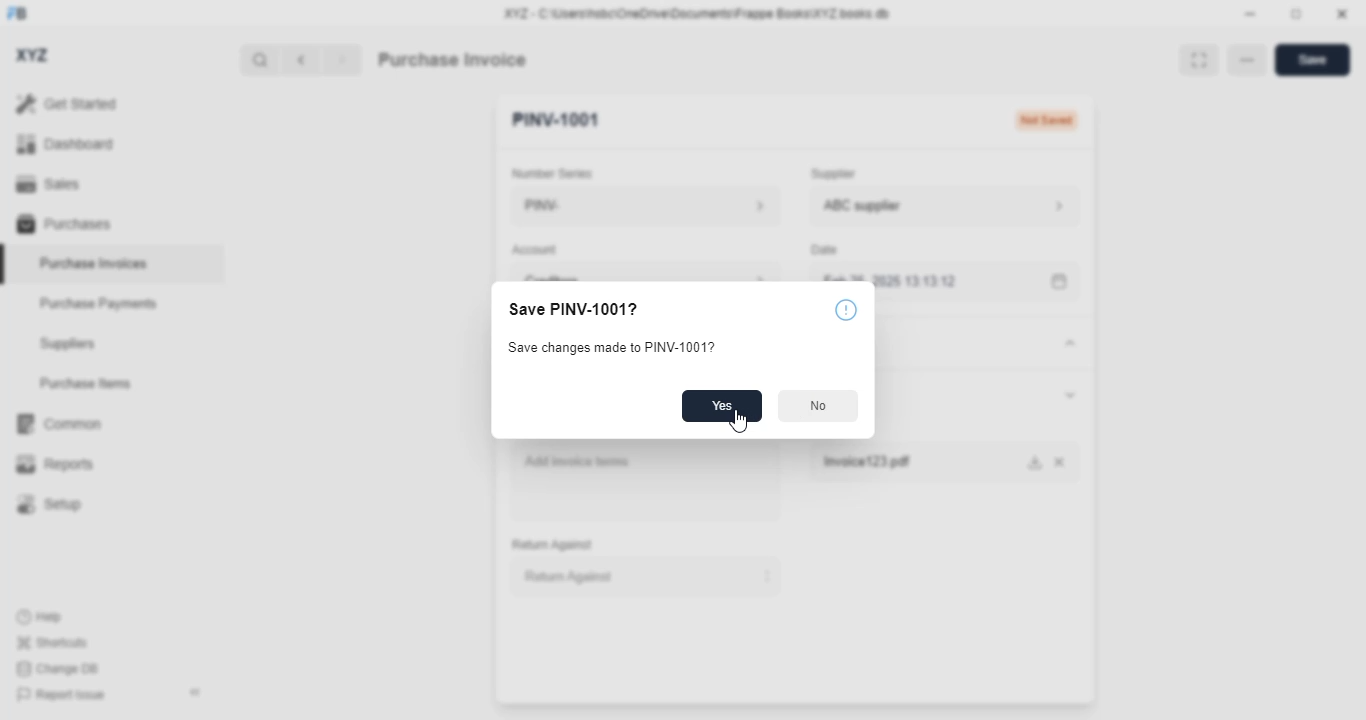 This screenshot has height=720, width=1366. I want to click on number series information, so click(754, 205).